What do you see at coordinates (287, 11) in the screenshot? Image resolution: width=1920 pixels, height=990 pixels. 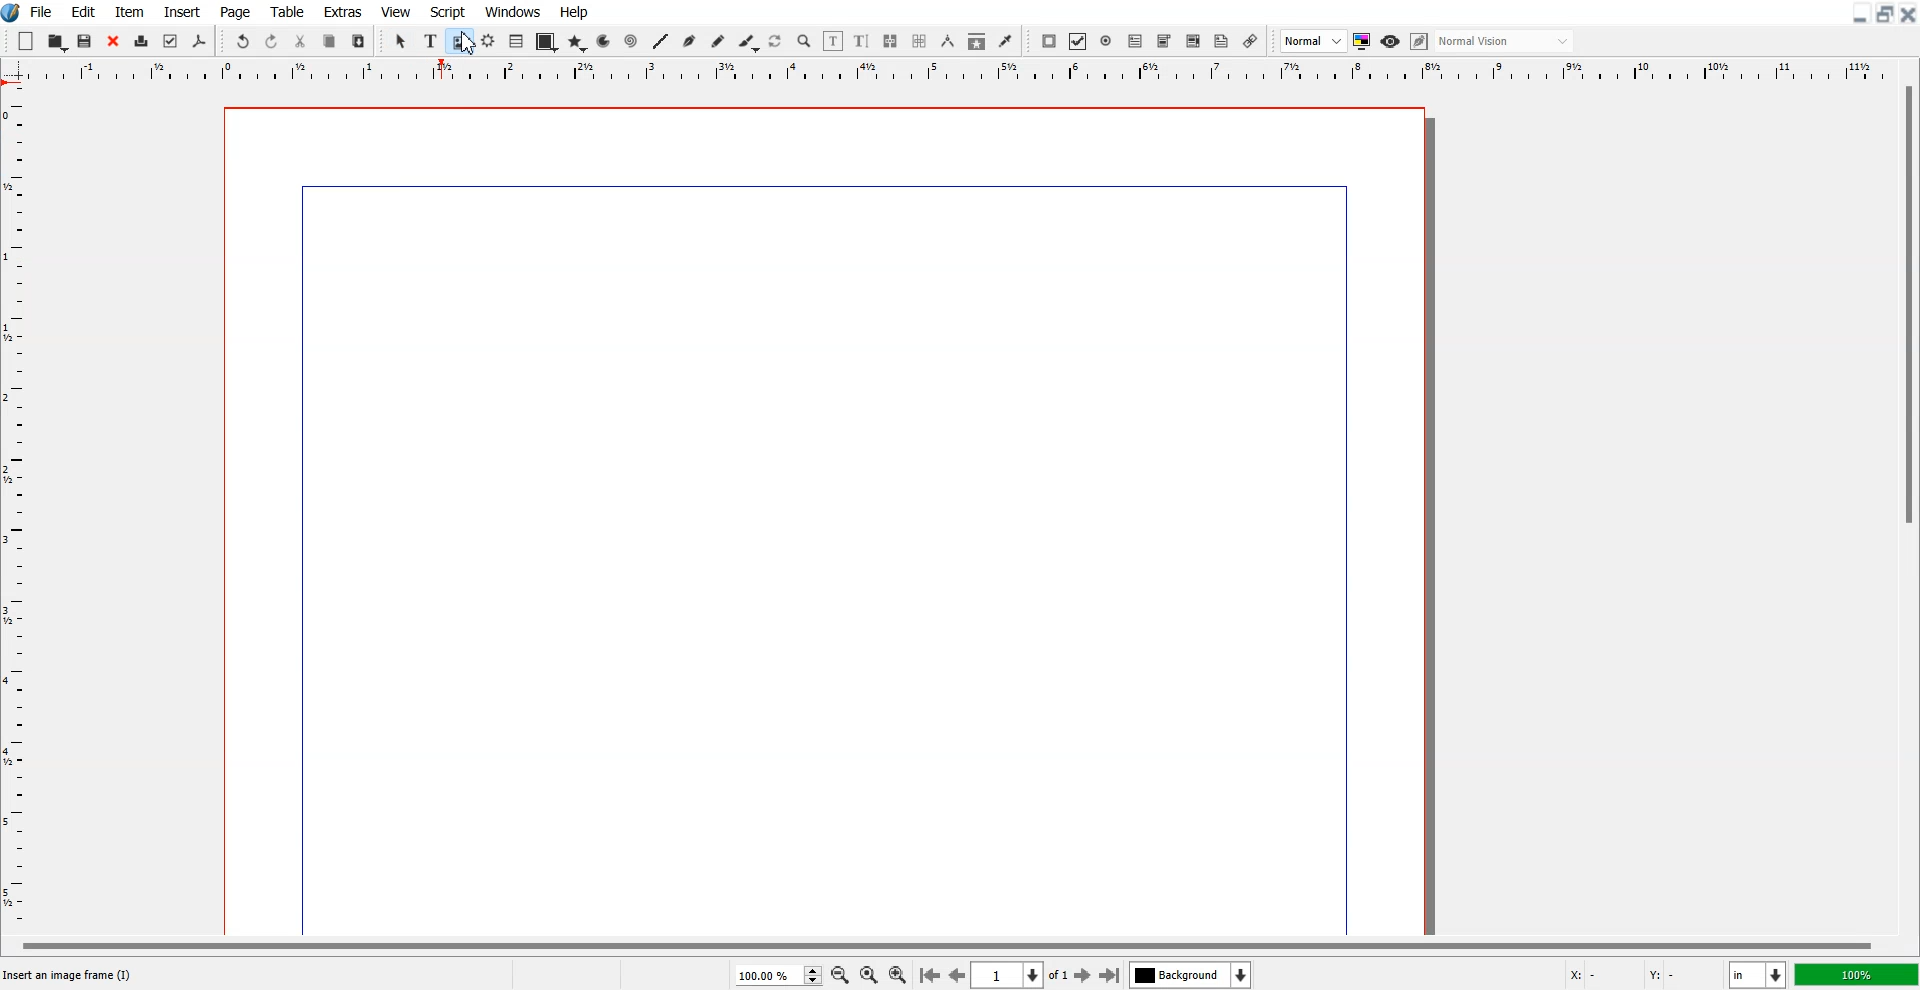 I see `Table` at bounding box center [287, 11].